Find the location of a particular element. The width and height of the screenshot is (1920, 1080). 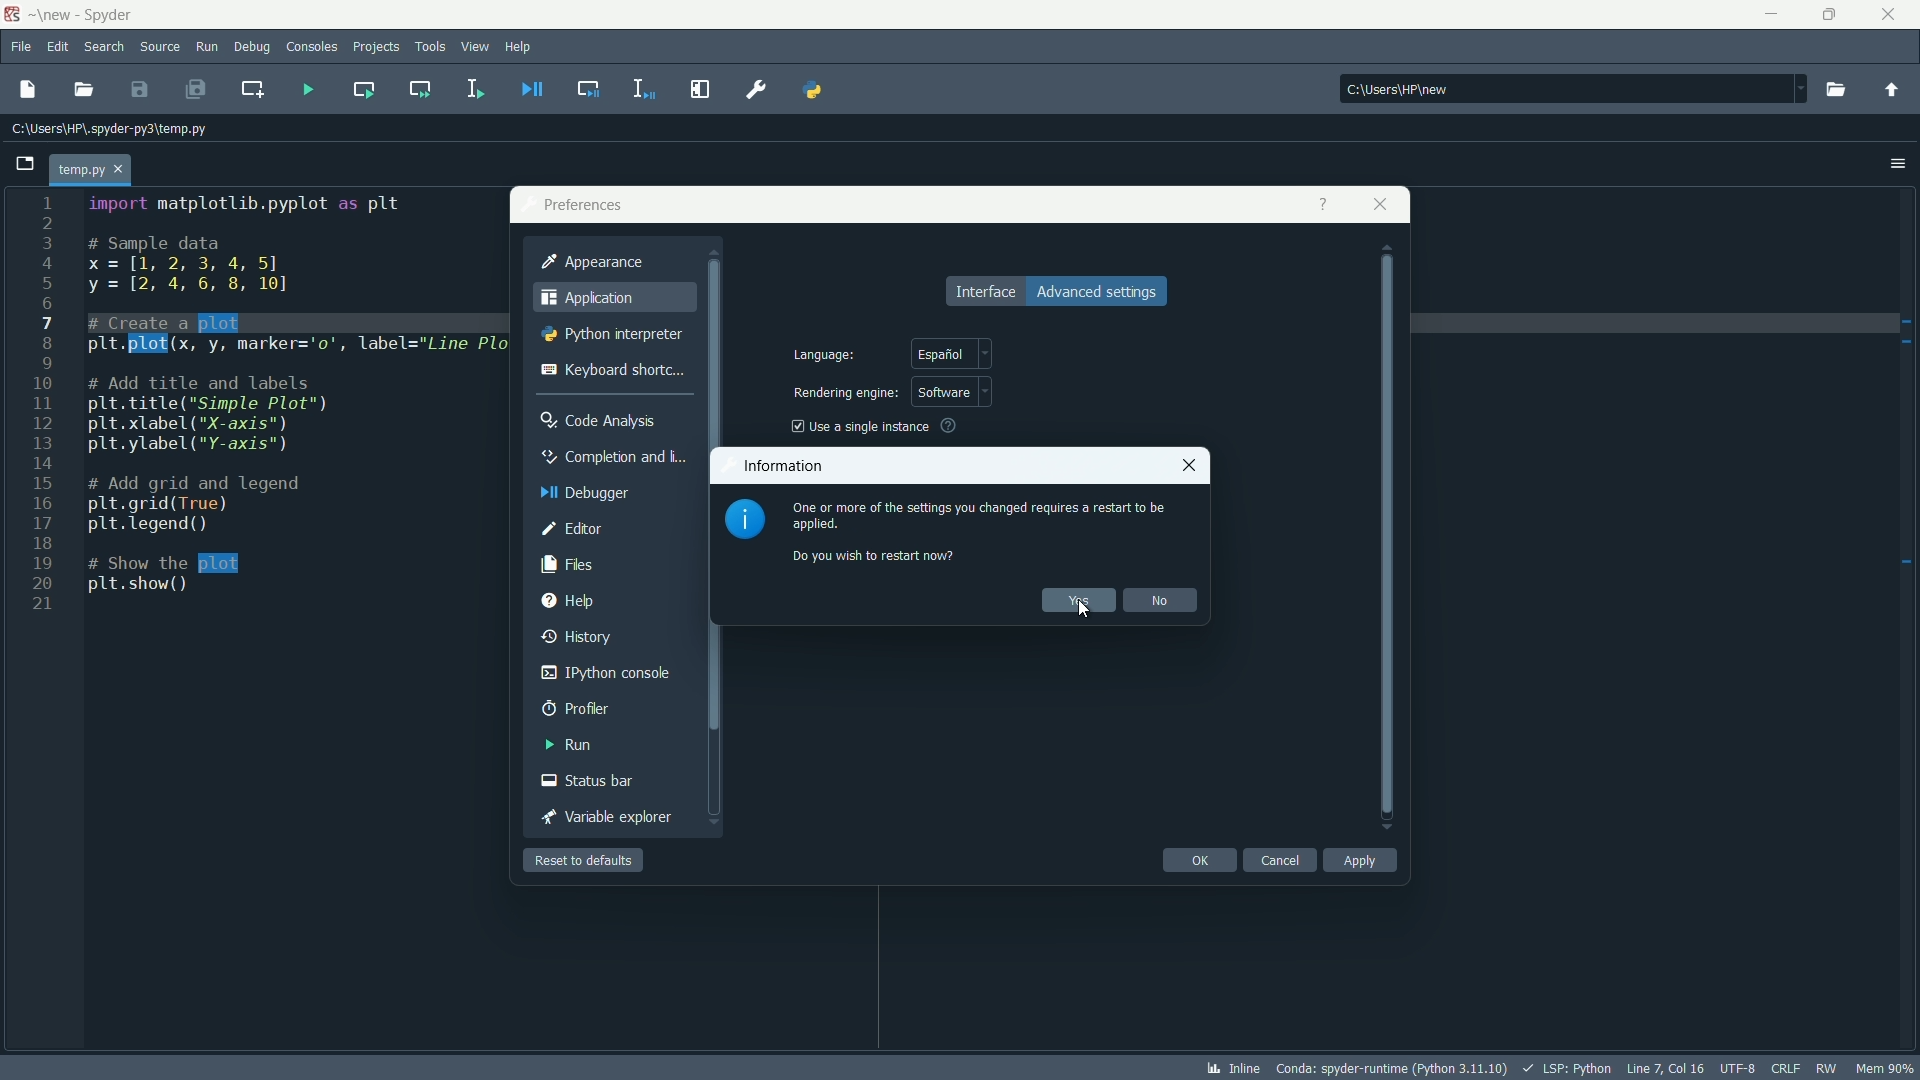

spanish language selected is located at coordinates (952, 353).